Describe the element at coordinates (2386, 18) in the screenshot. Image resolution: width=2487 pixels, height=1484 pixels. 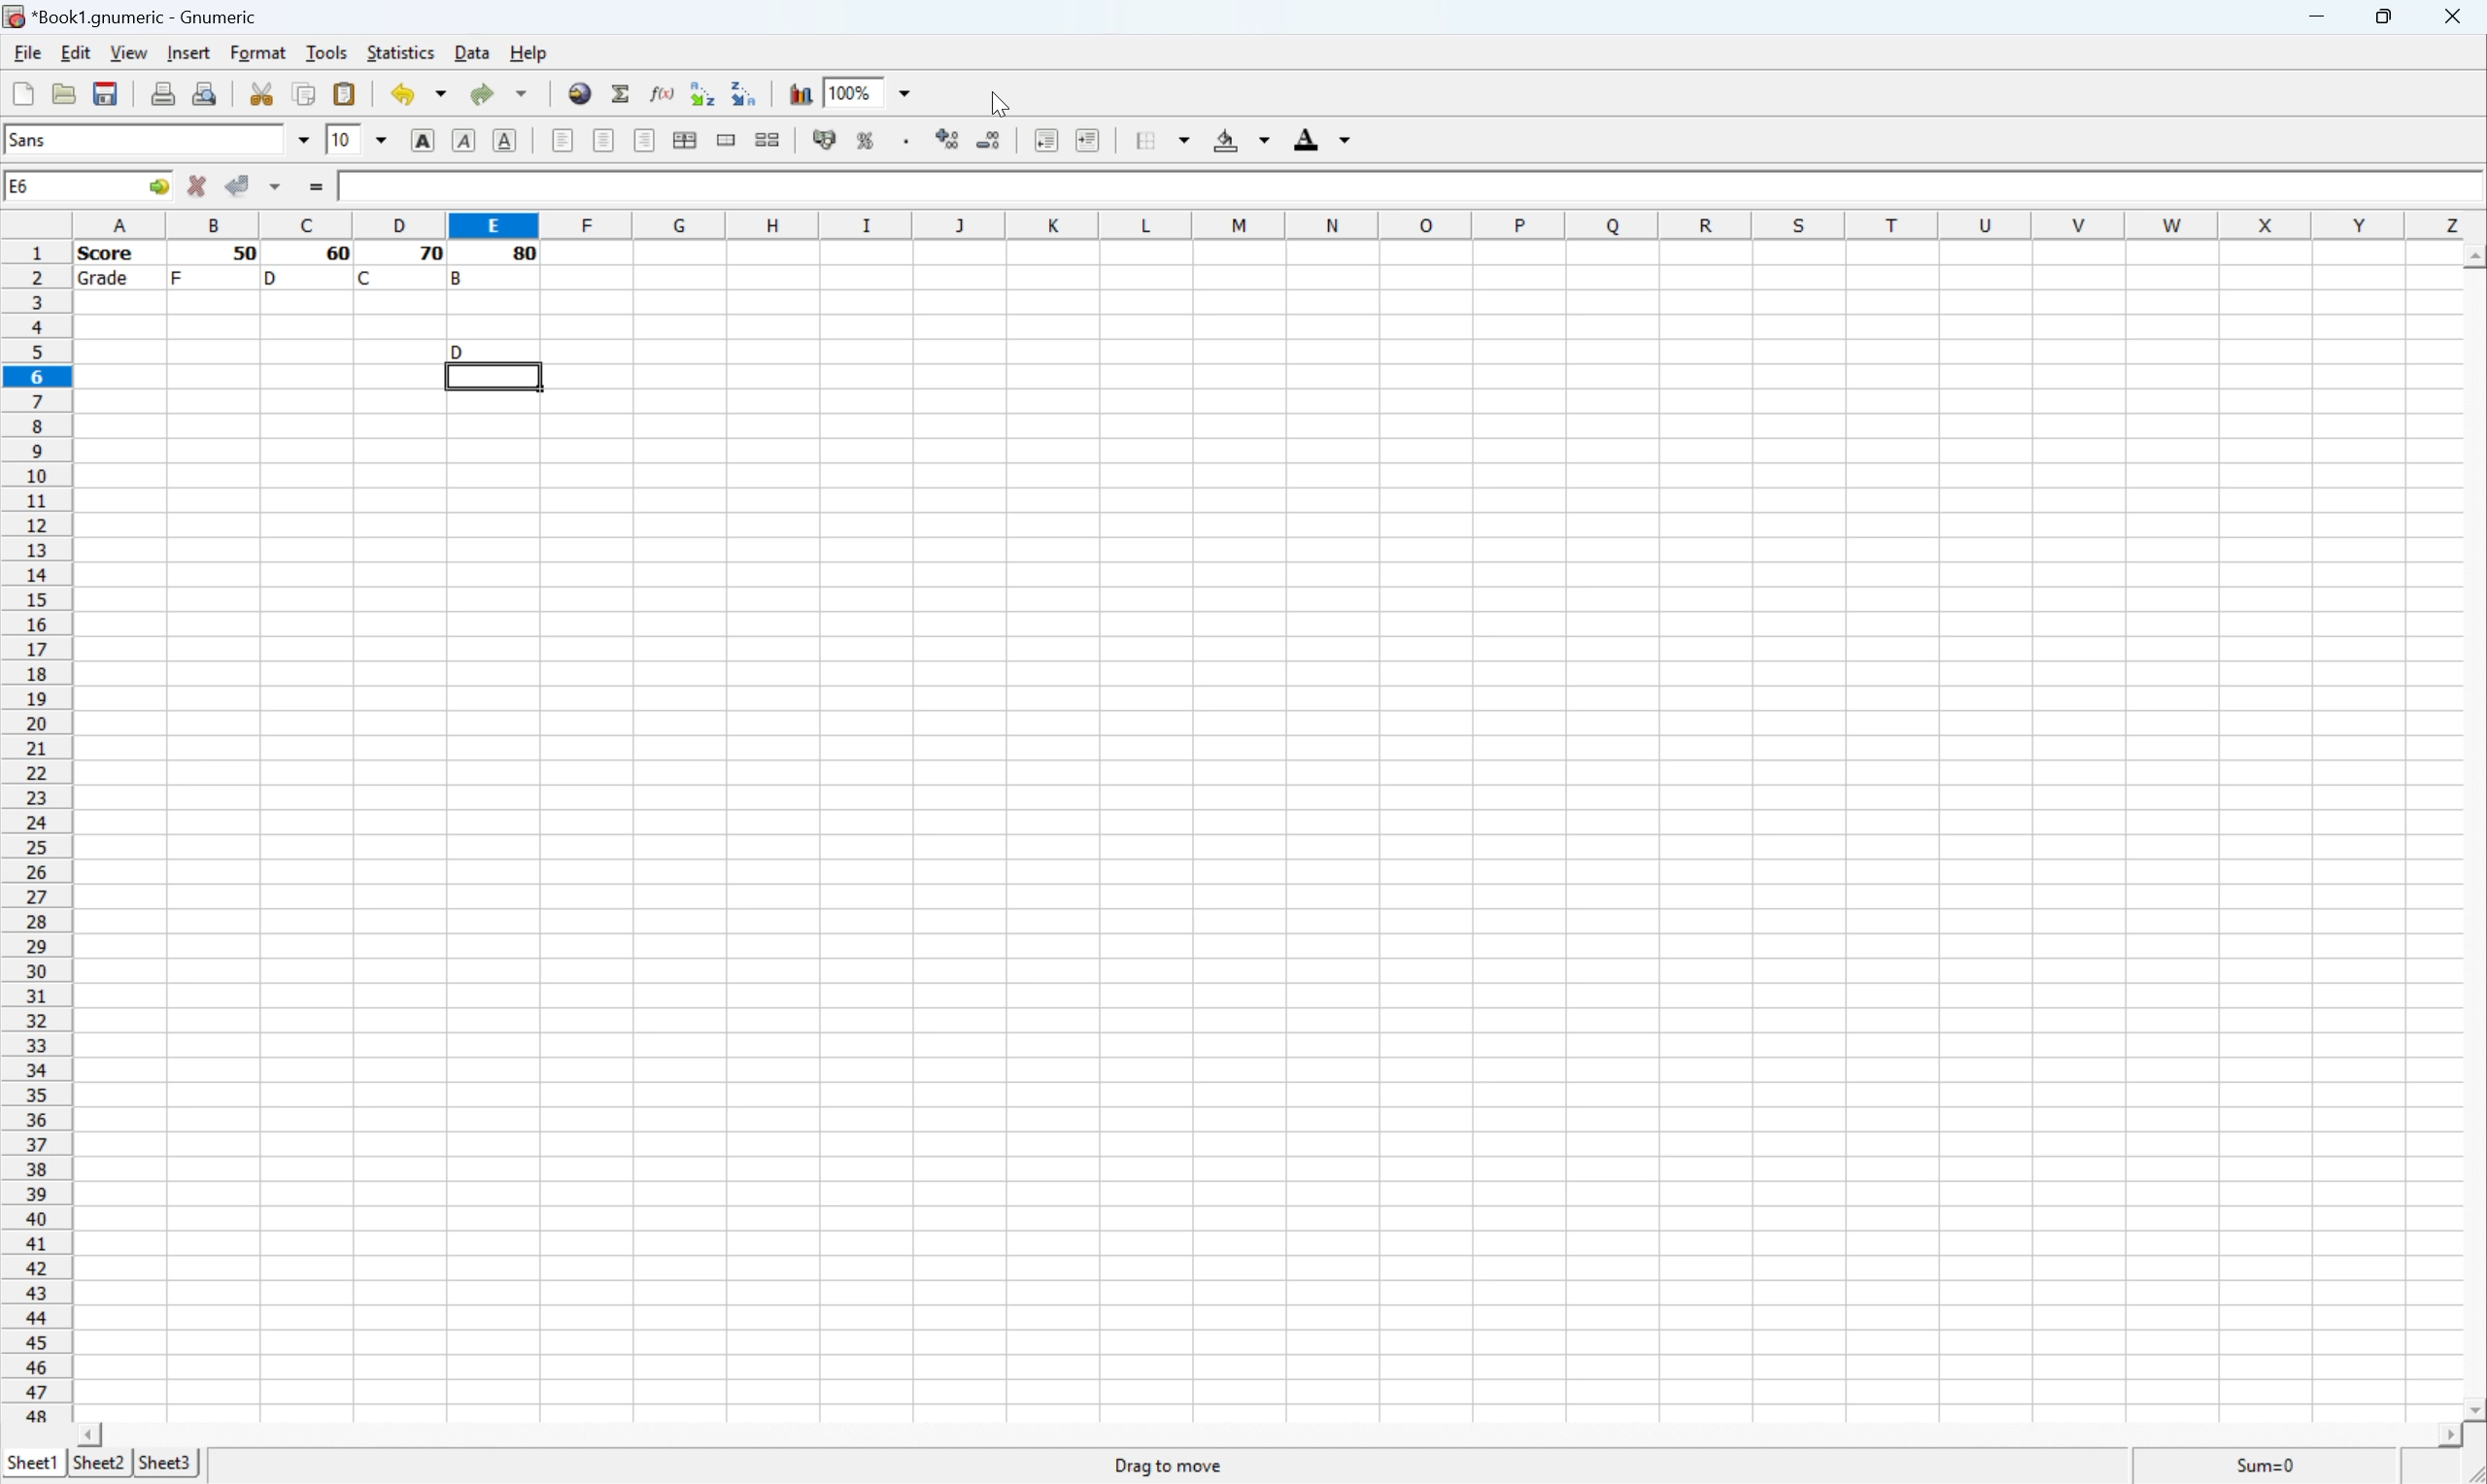
I see `Restore Down` at that location.